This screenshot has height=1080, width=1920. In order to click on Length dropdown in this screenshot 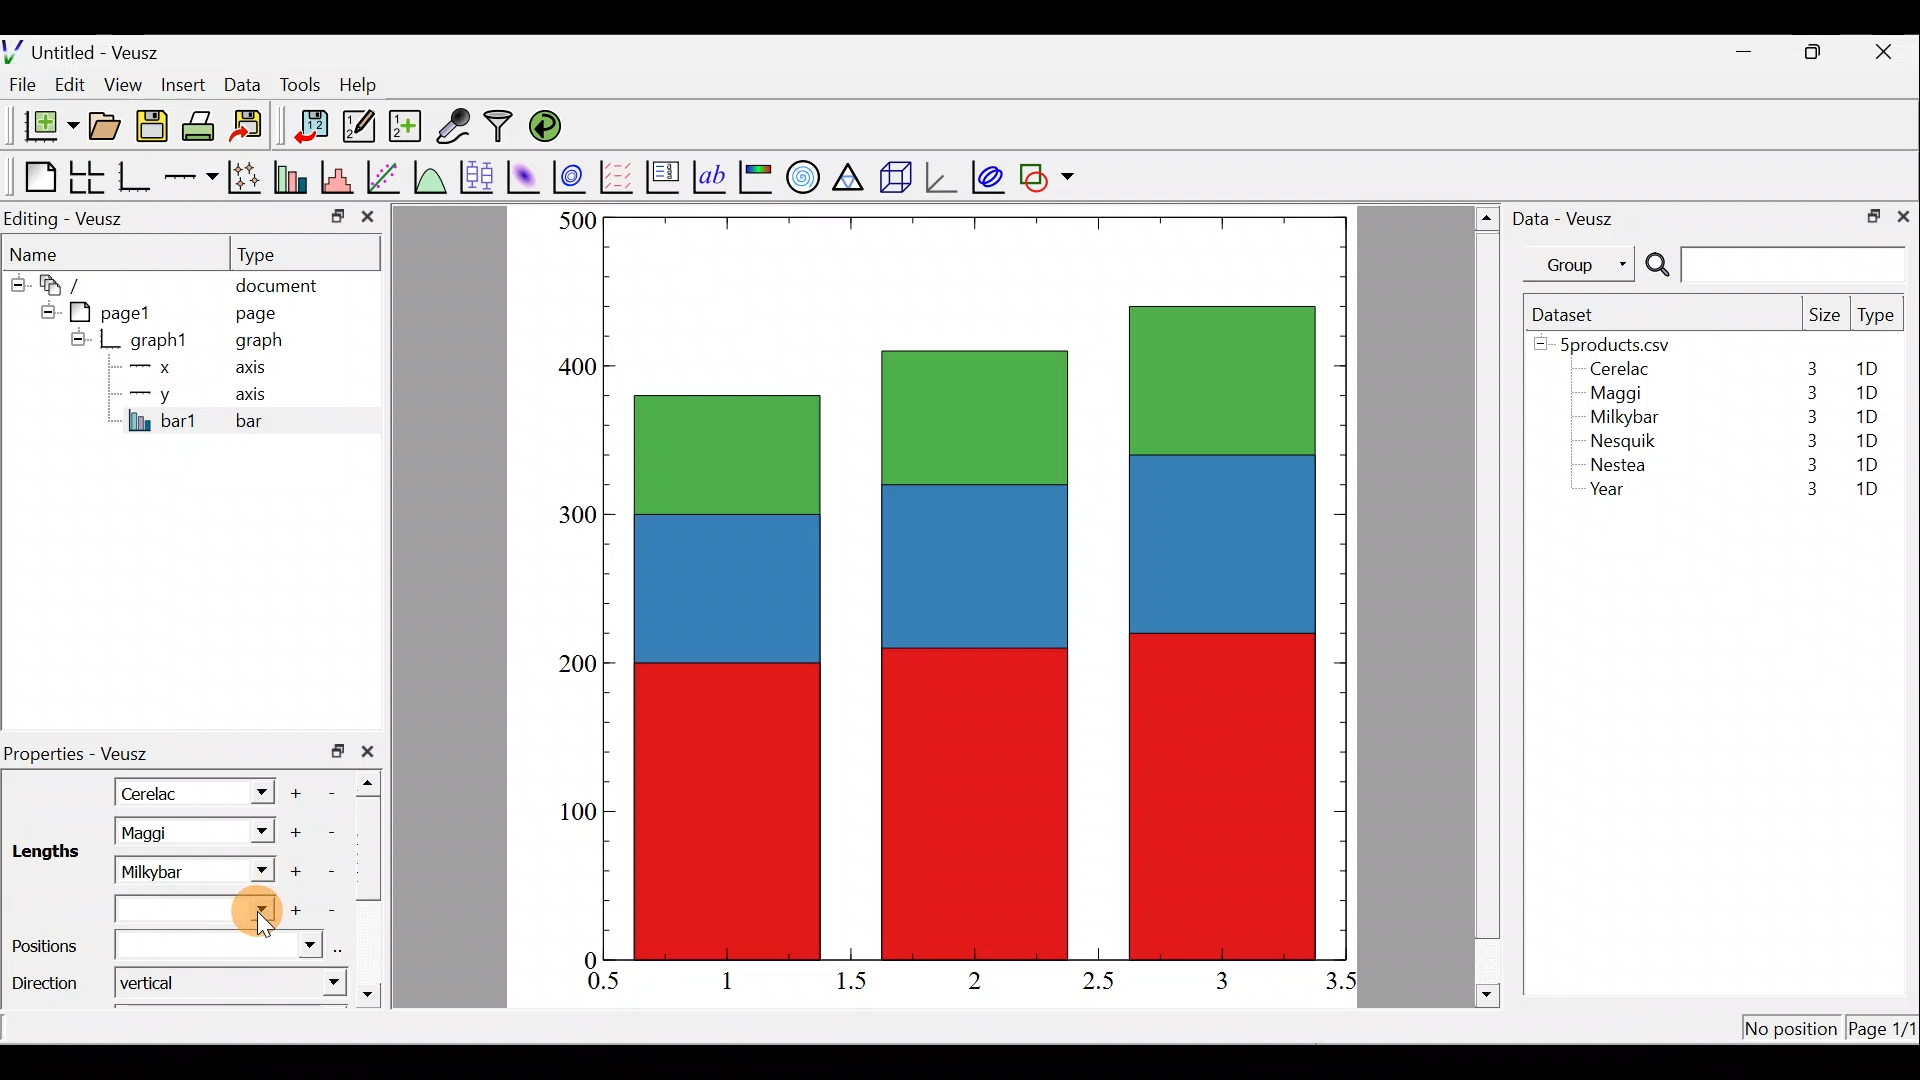, I will do `click(252, 791)`.